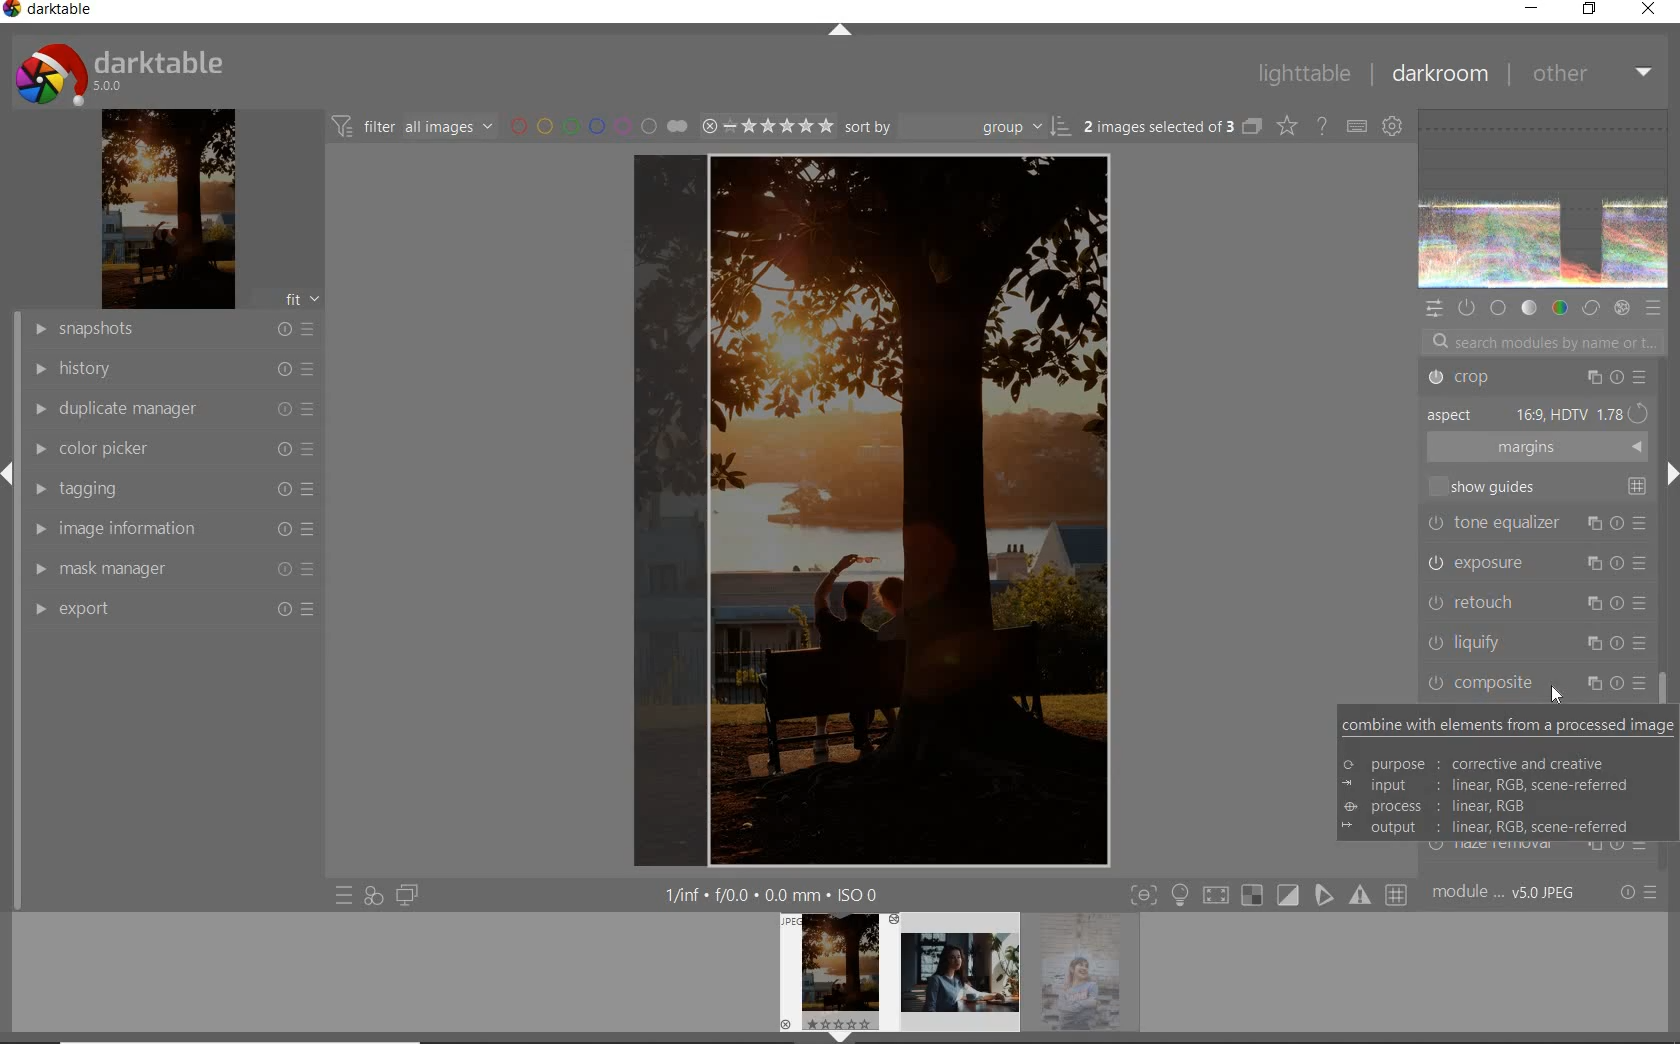  Describe the element at coordinates (1639, 895) in the screenshot. I see `reset or preset & preference` at that location.